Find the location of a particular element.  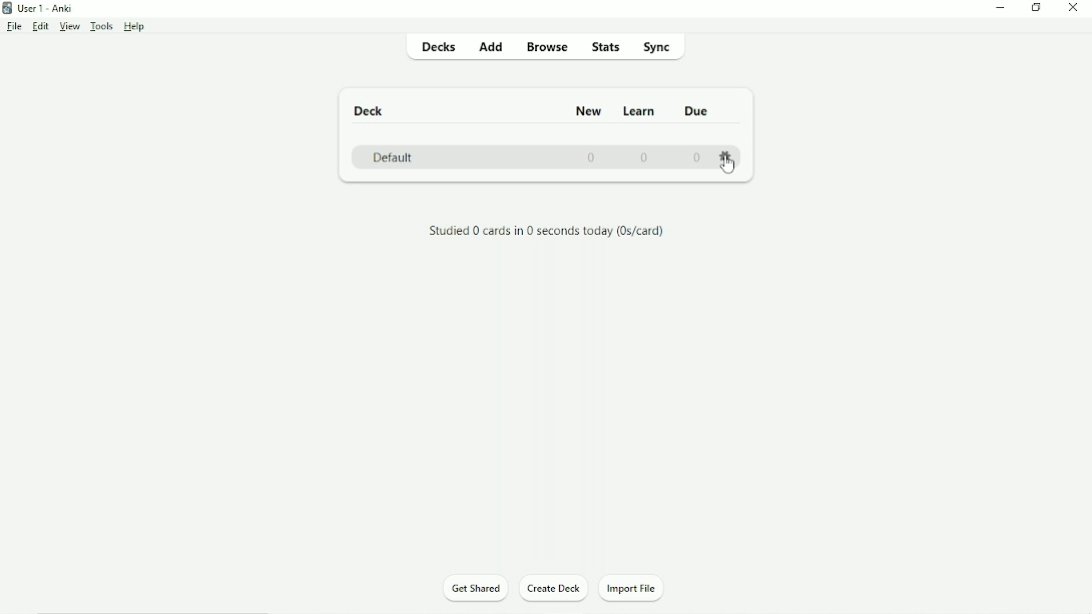

Cursor is located at coordinates (727, 166).